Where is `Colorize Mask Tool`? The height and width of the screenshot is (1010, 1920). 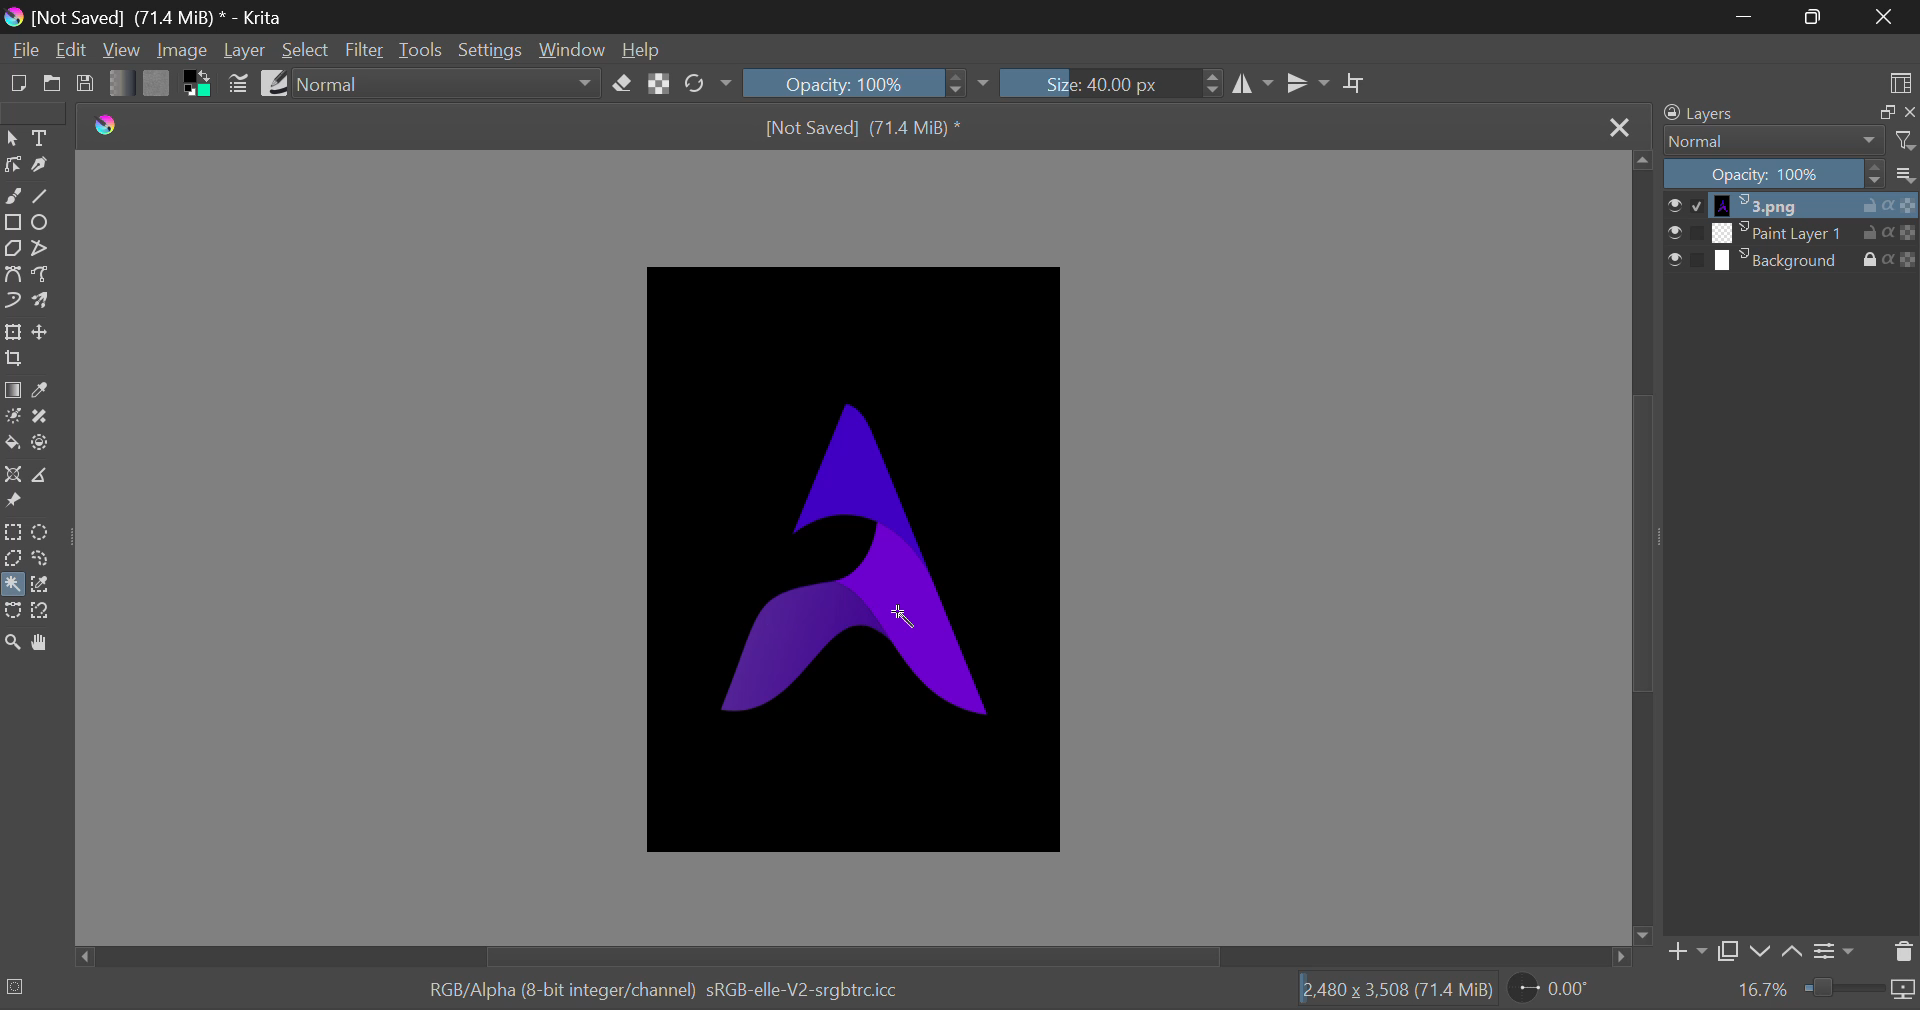 Colorize Mask Tool is located at coordinates (14, 418).